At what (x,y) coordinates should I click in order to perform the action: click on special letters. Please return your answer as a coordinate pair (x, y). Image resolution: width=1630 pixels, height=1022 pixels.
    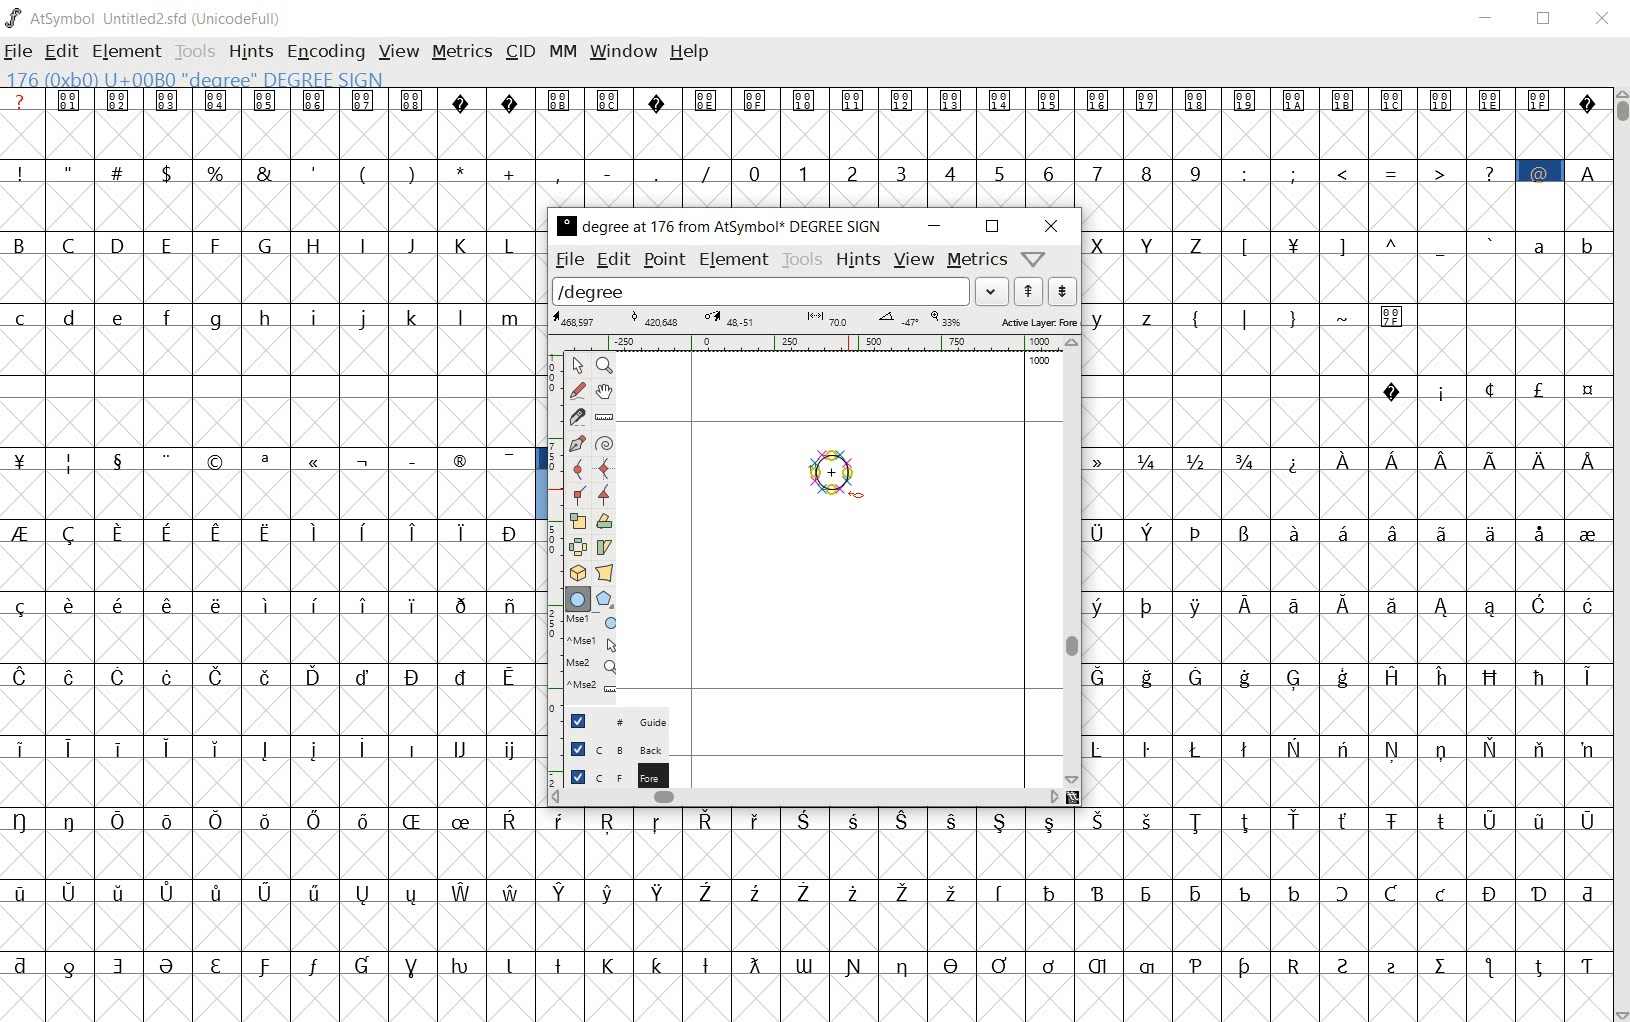
    Looking at the image, I should click on (1346, 745).